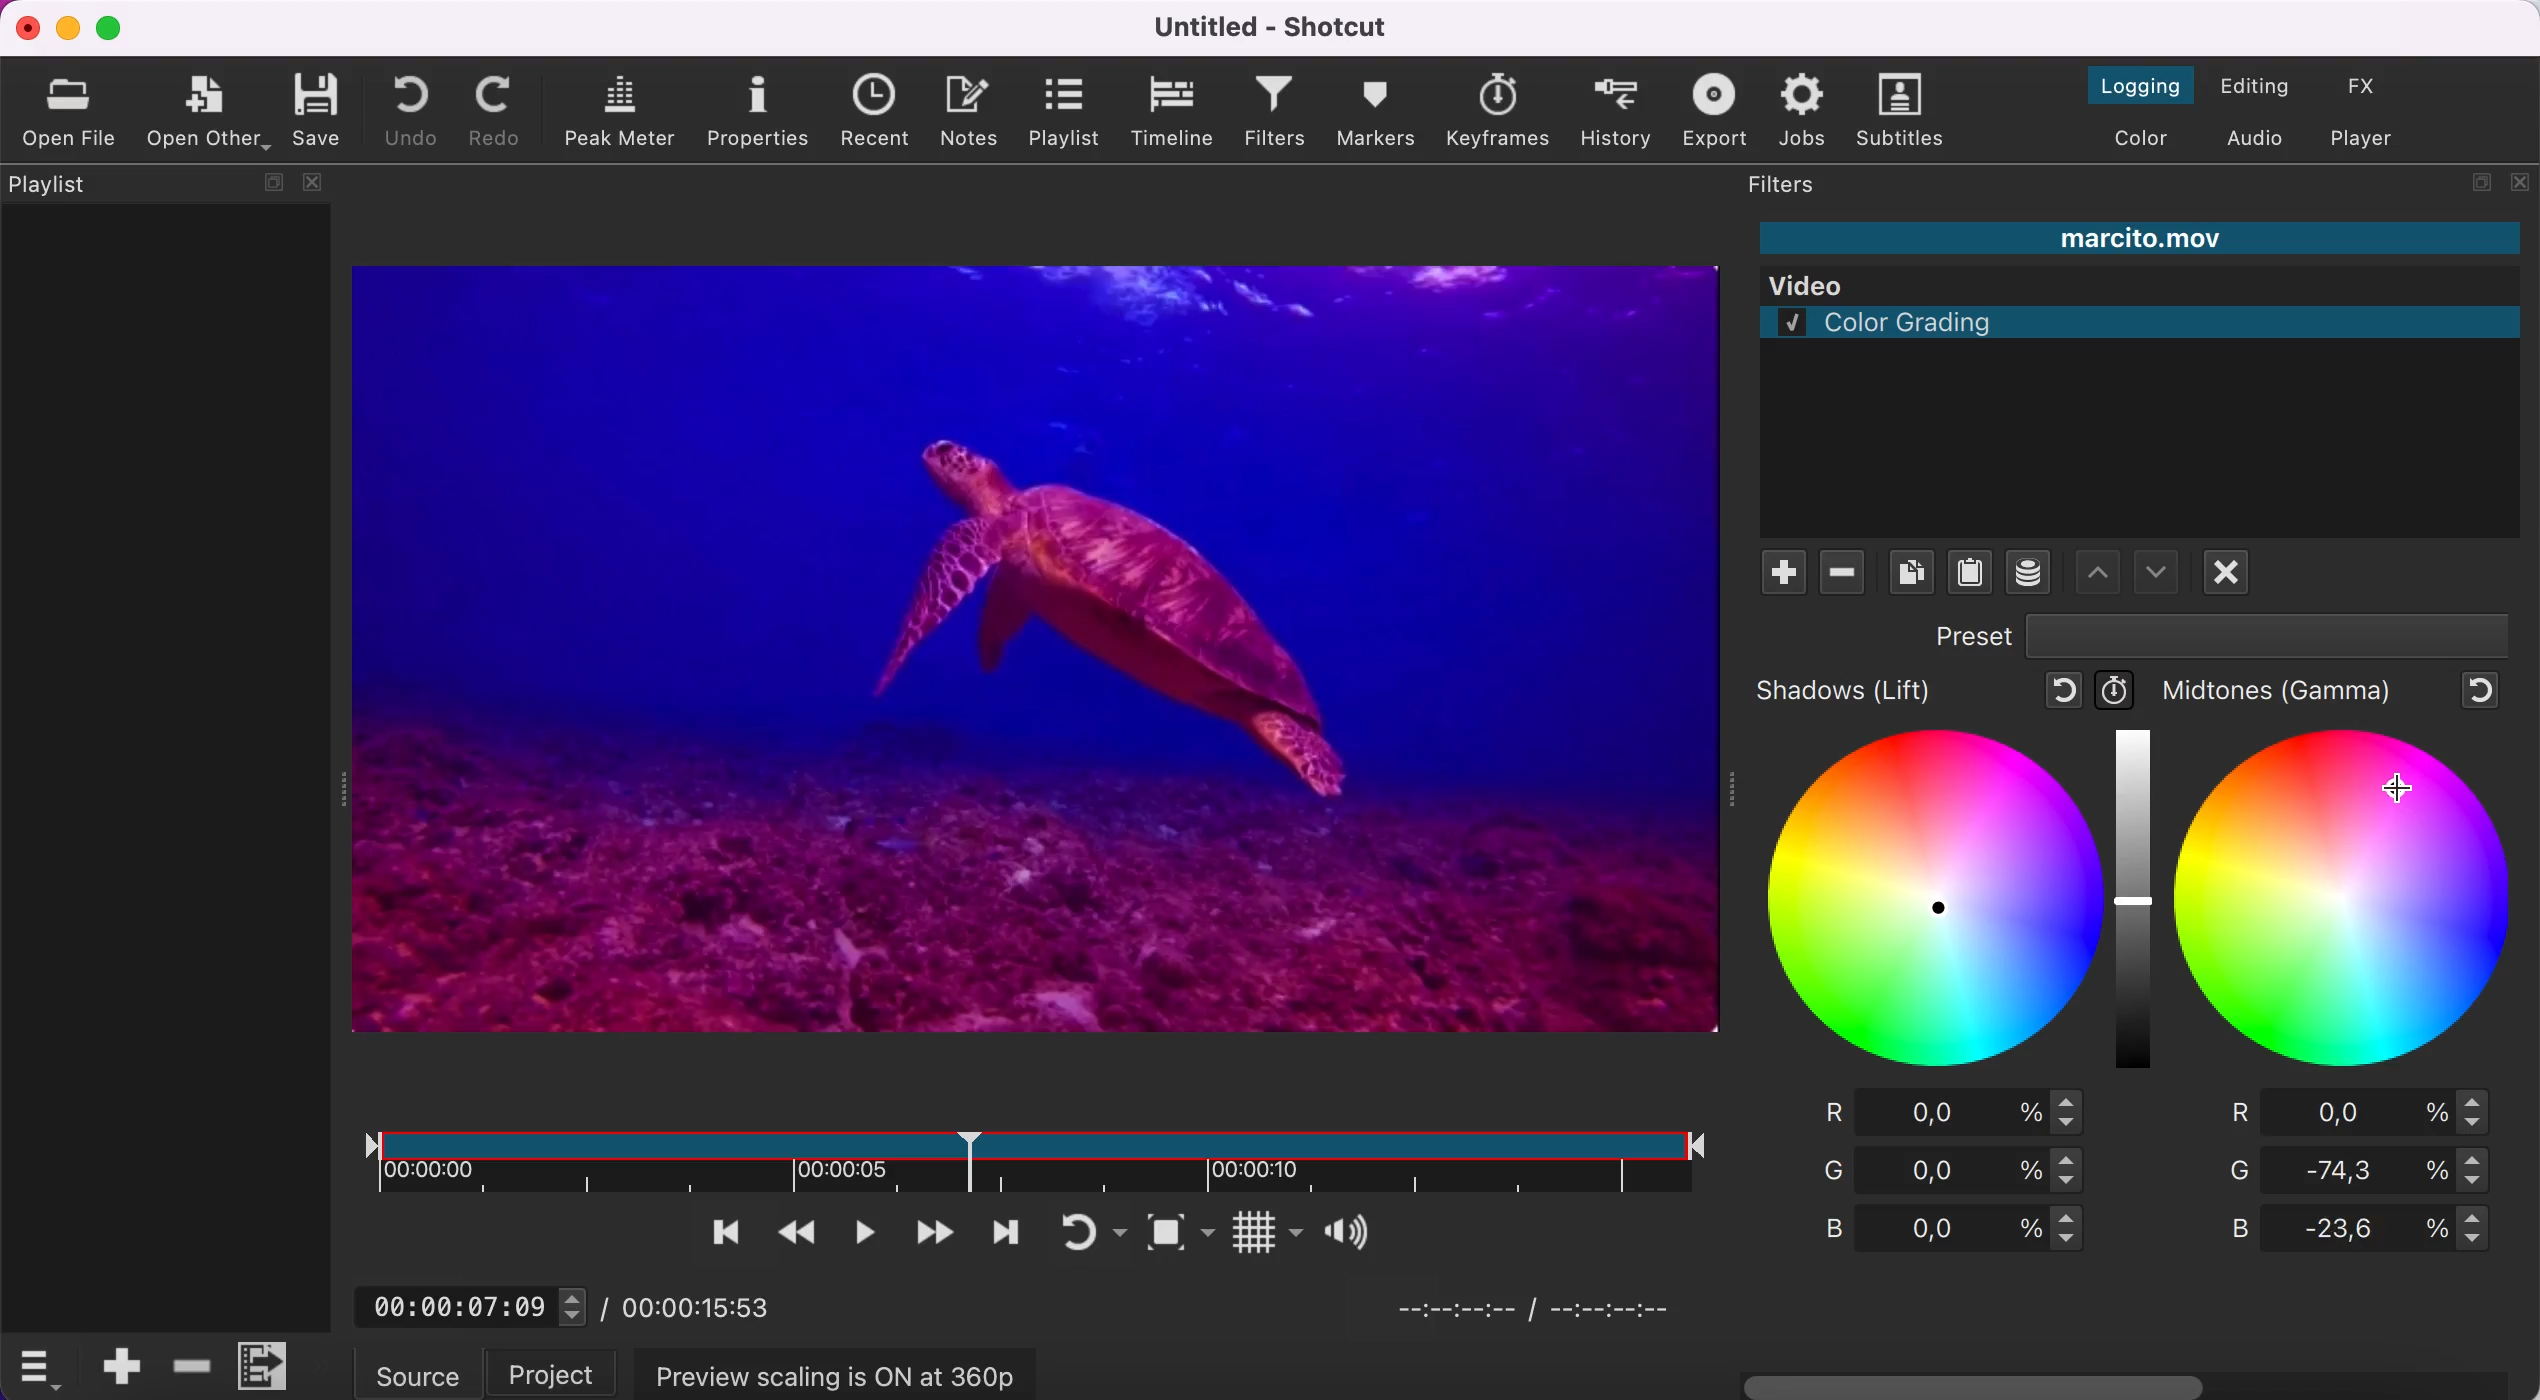  What do you see at coordinates (2032, 574) in the screenshot?
I see `save a filter set` at bounding box center [2032, 574].